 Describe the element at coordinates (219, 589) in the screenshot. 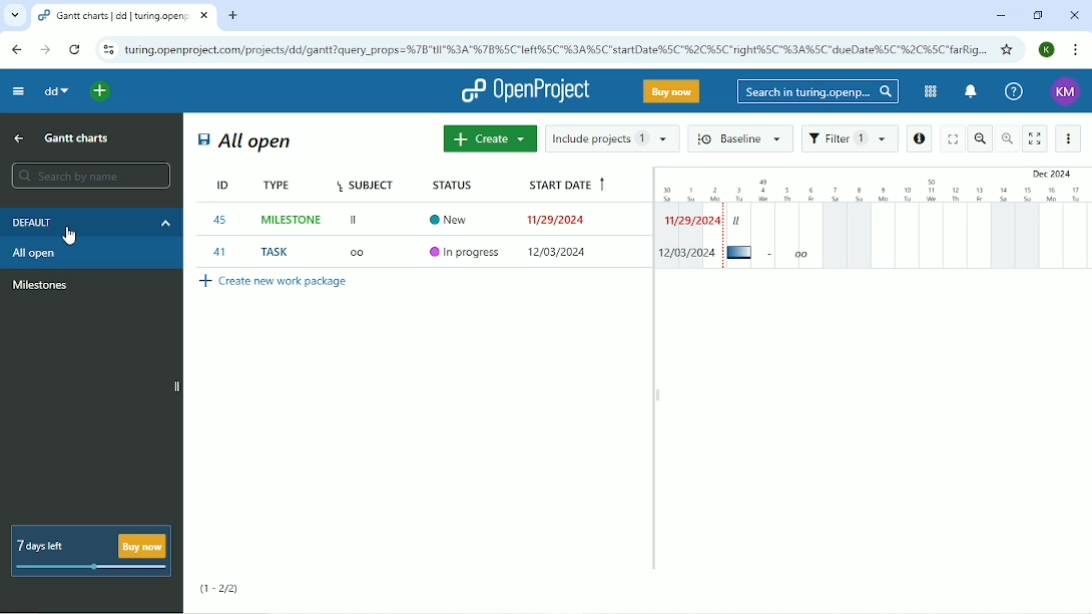

I see `(1-2/2)` at that location.